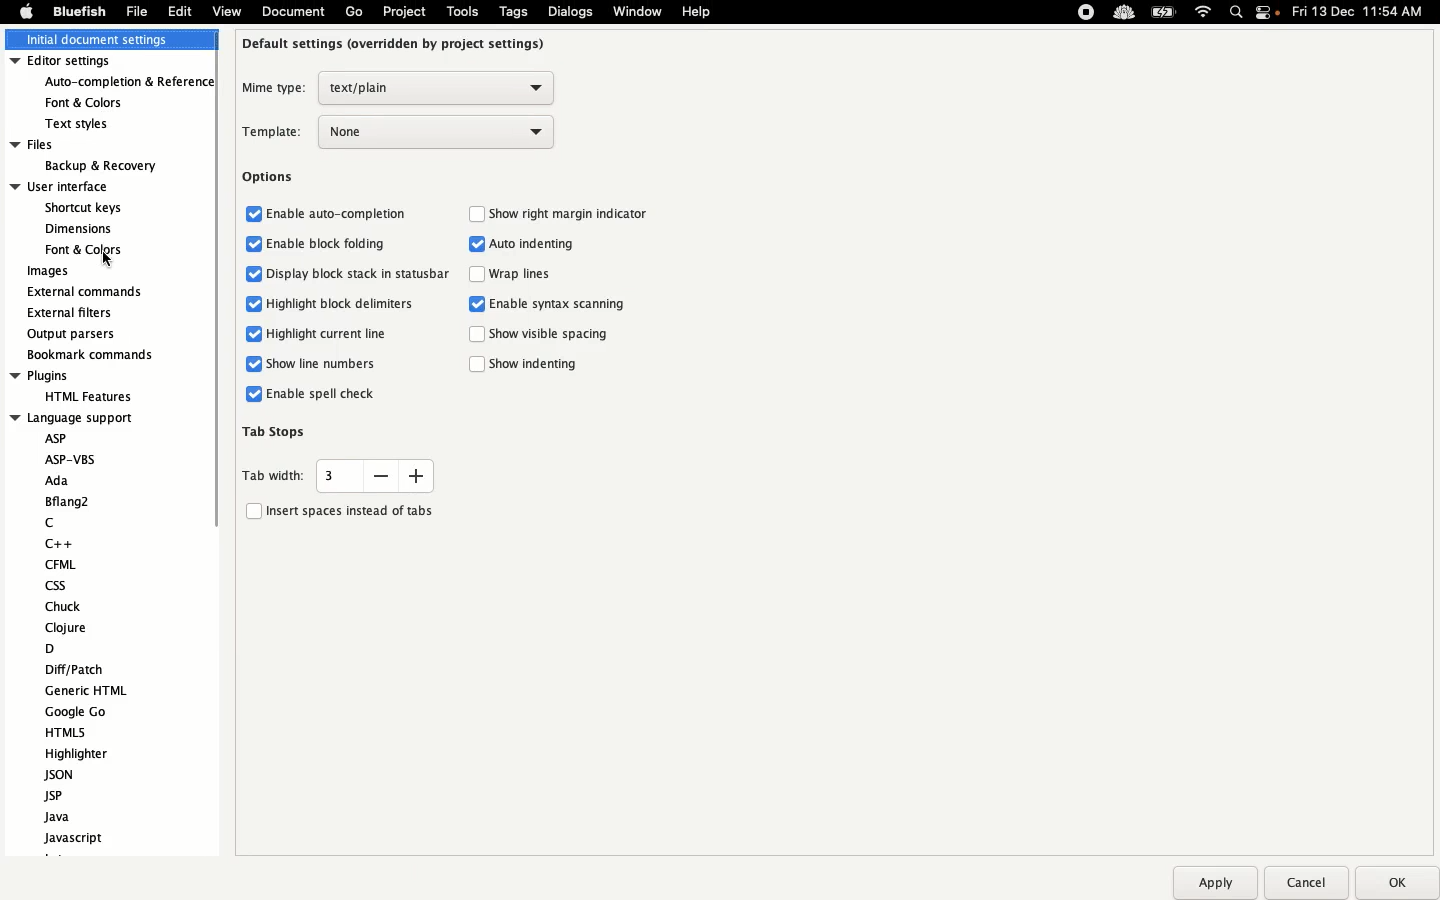 Image resolution: width=1440 pixels, height=900 pixels. Describe the element at coordinates (396, 43) in the screenshot. I see `Default settings` at that location.